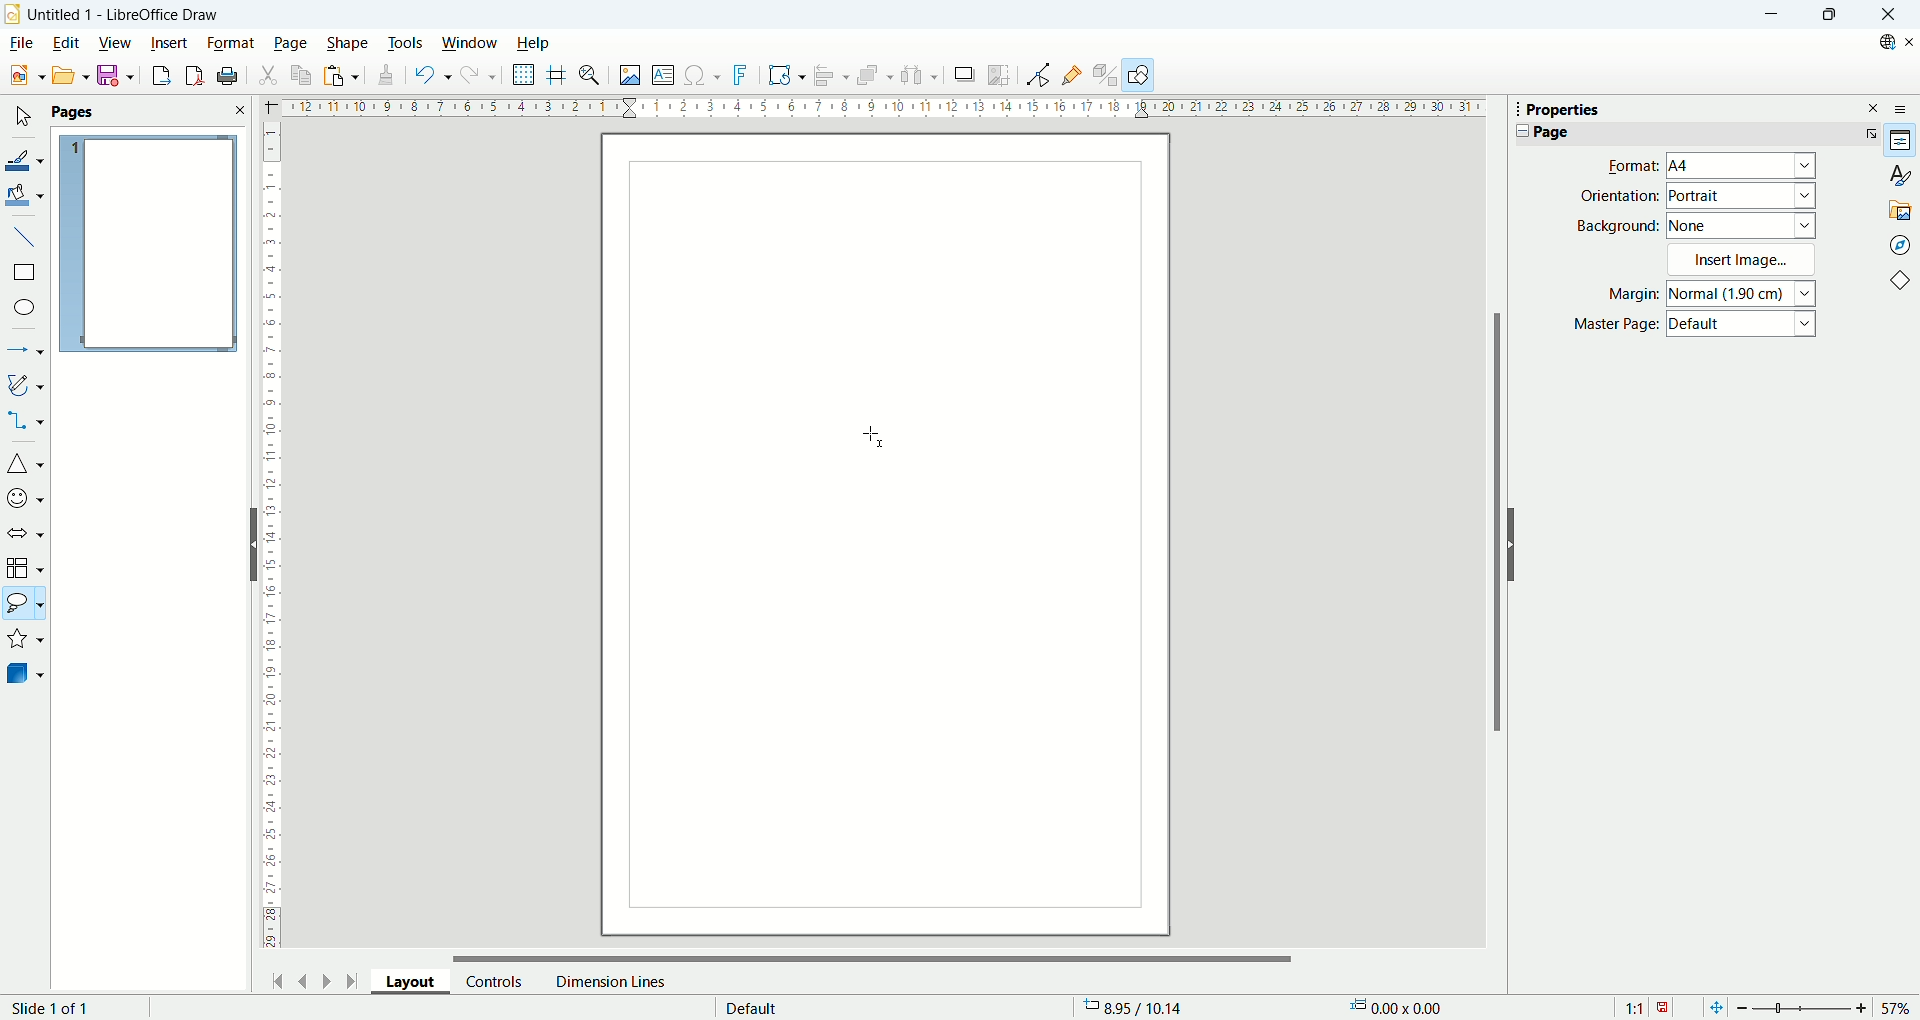 The height and width of the screenshot is (1020, 1920). What do you see at coordinates (964, 75) in the screenshot?
I see `shadow` at bounding box center [964, 75].